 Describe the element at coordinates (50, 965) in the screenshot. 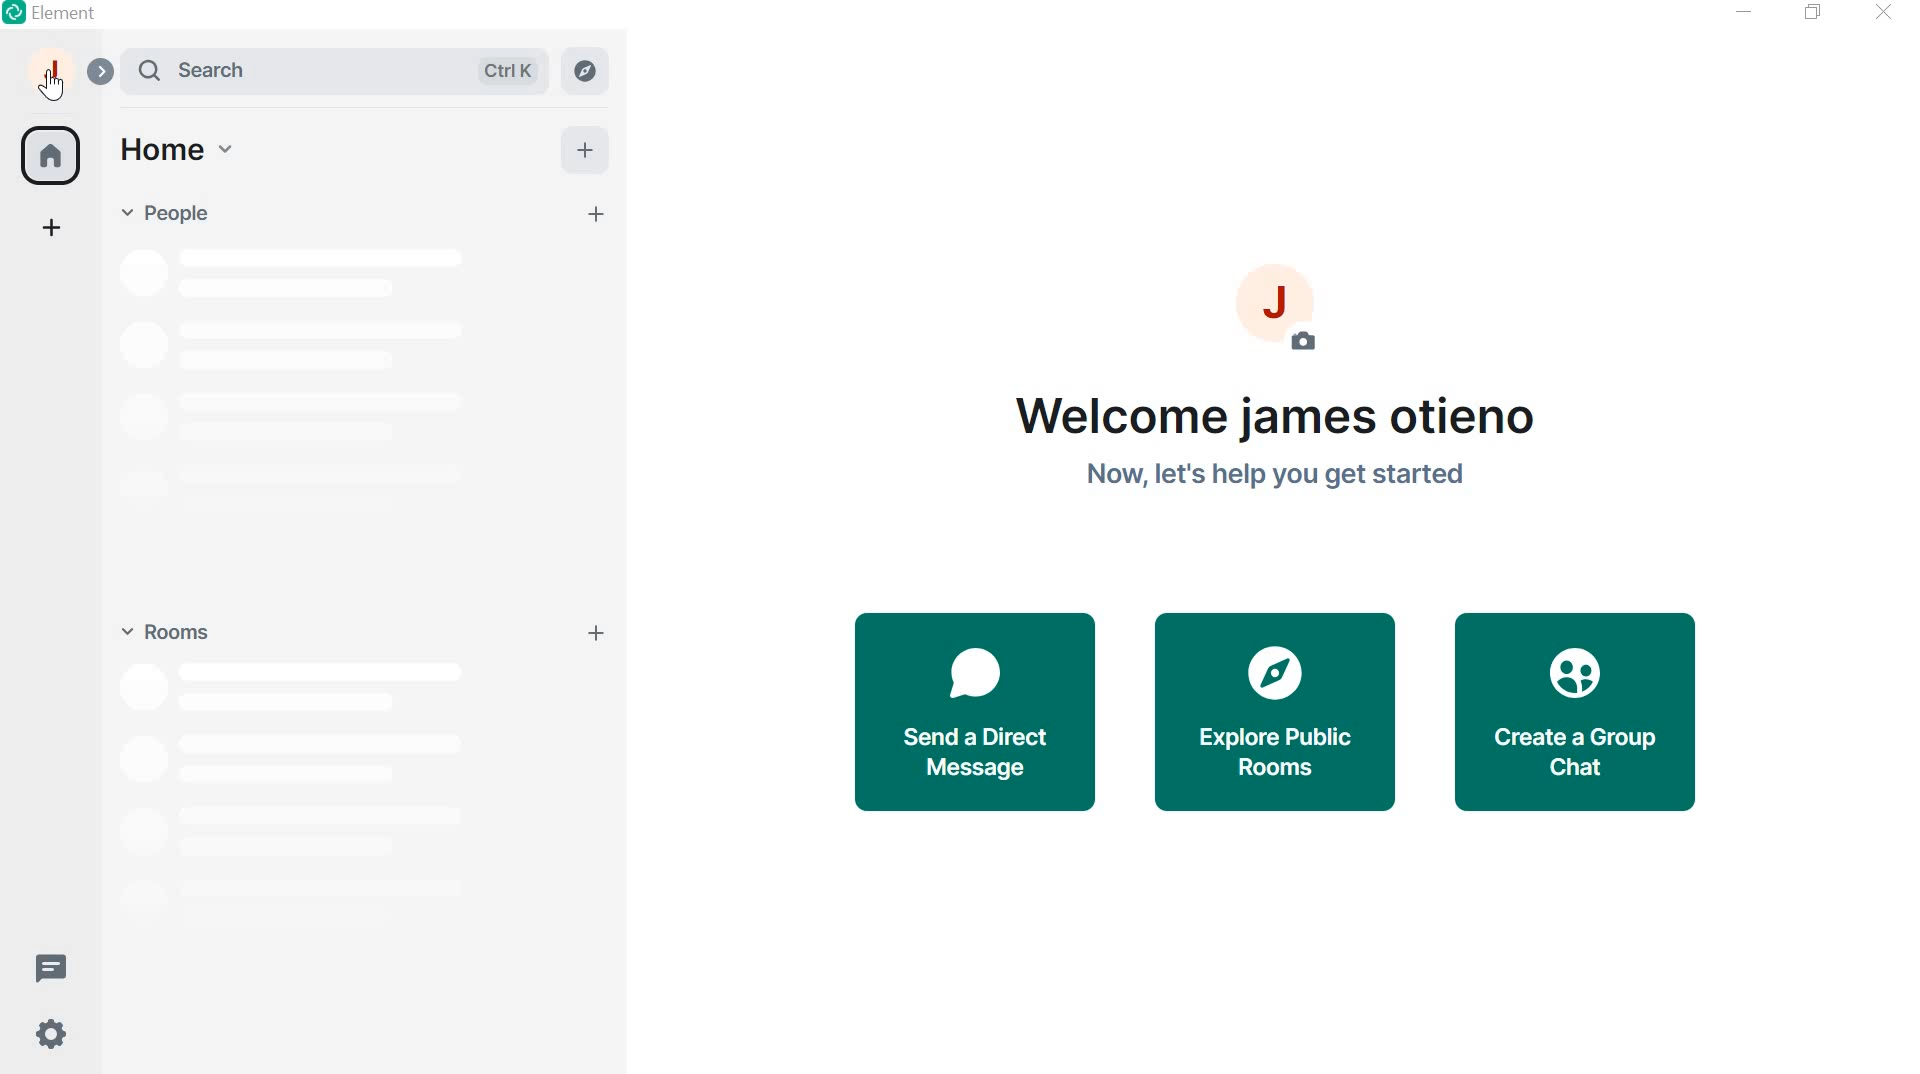

I see `THREADS` at that location.